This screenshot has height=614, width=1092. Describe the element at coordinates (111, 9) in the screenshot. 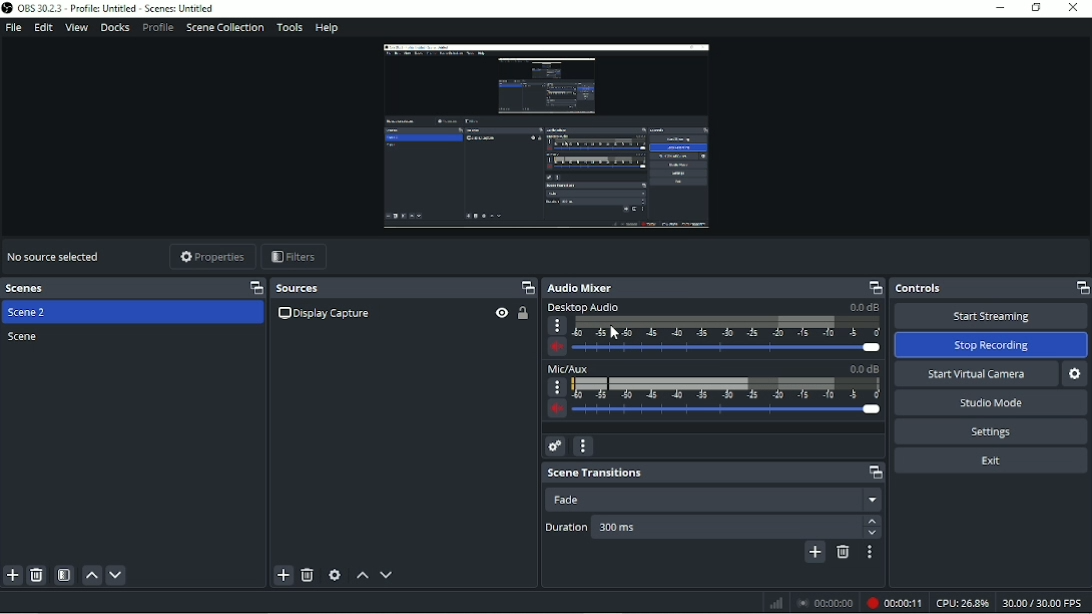

I see `Title` at that location.